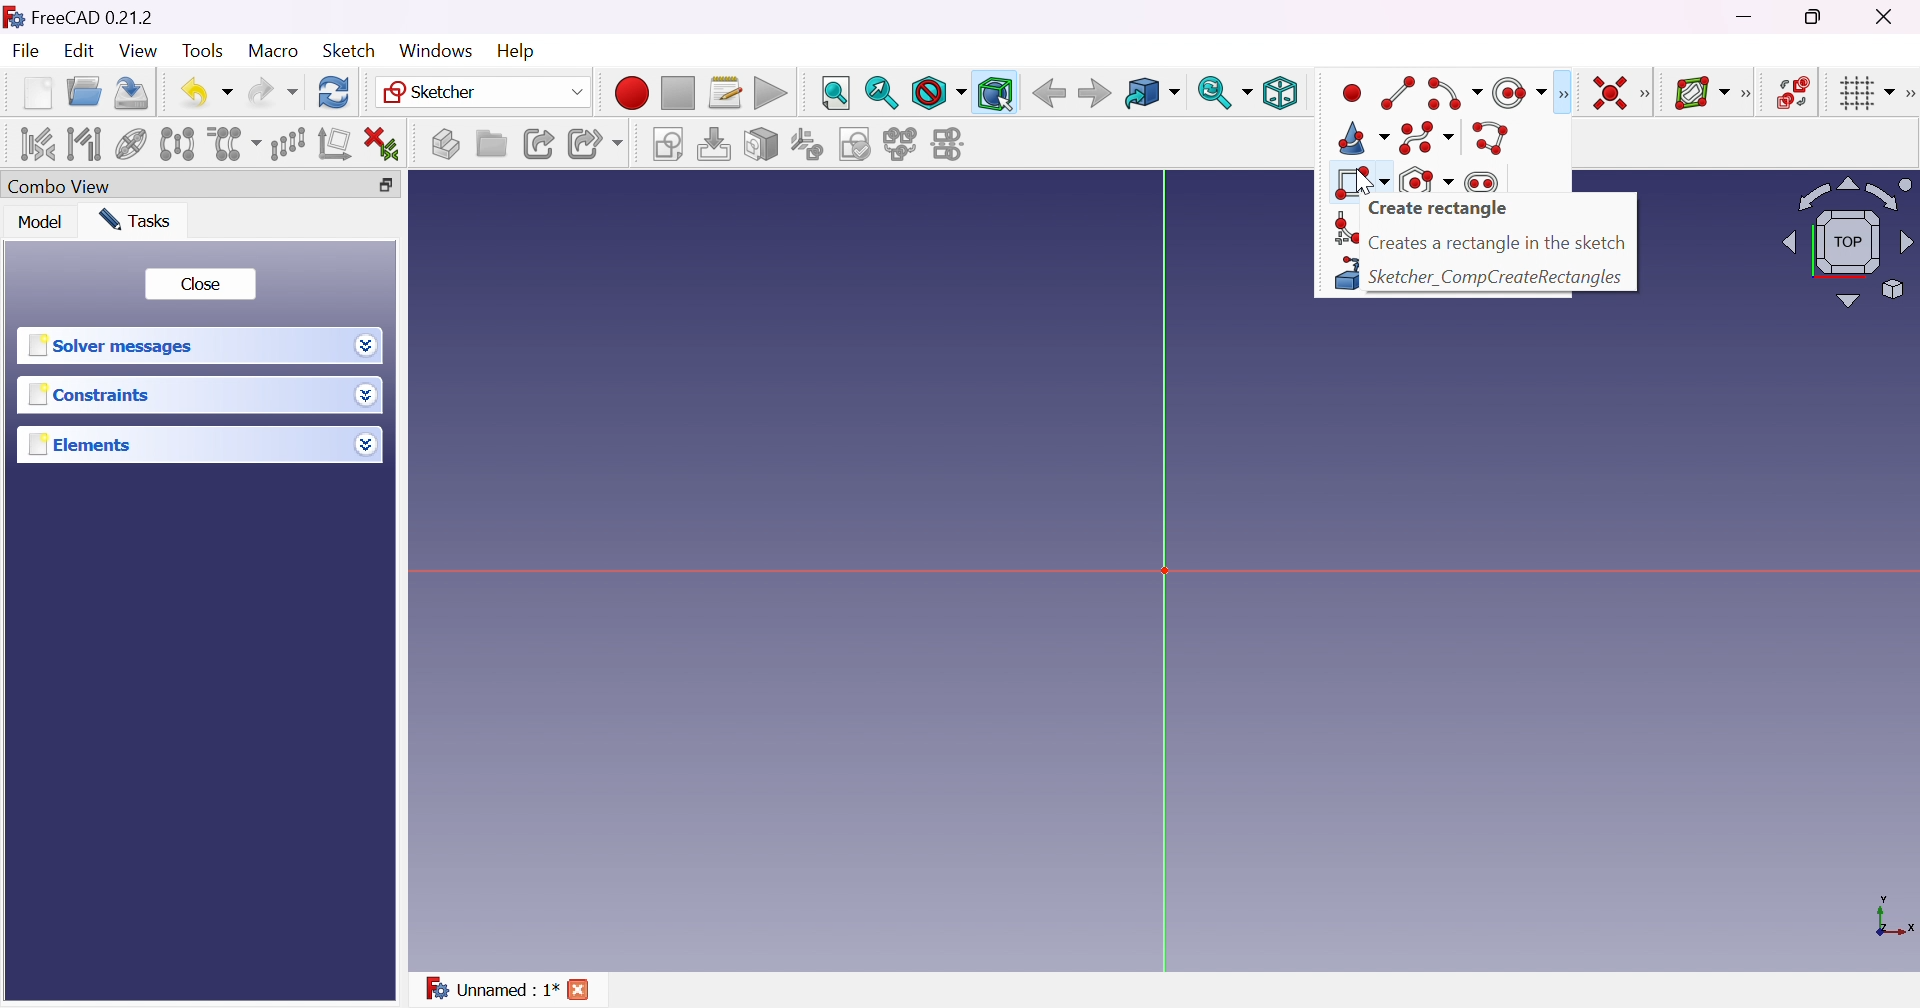  I want to click on Crate rectangle, so click(1439, 208).